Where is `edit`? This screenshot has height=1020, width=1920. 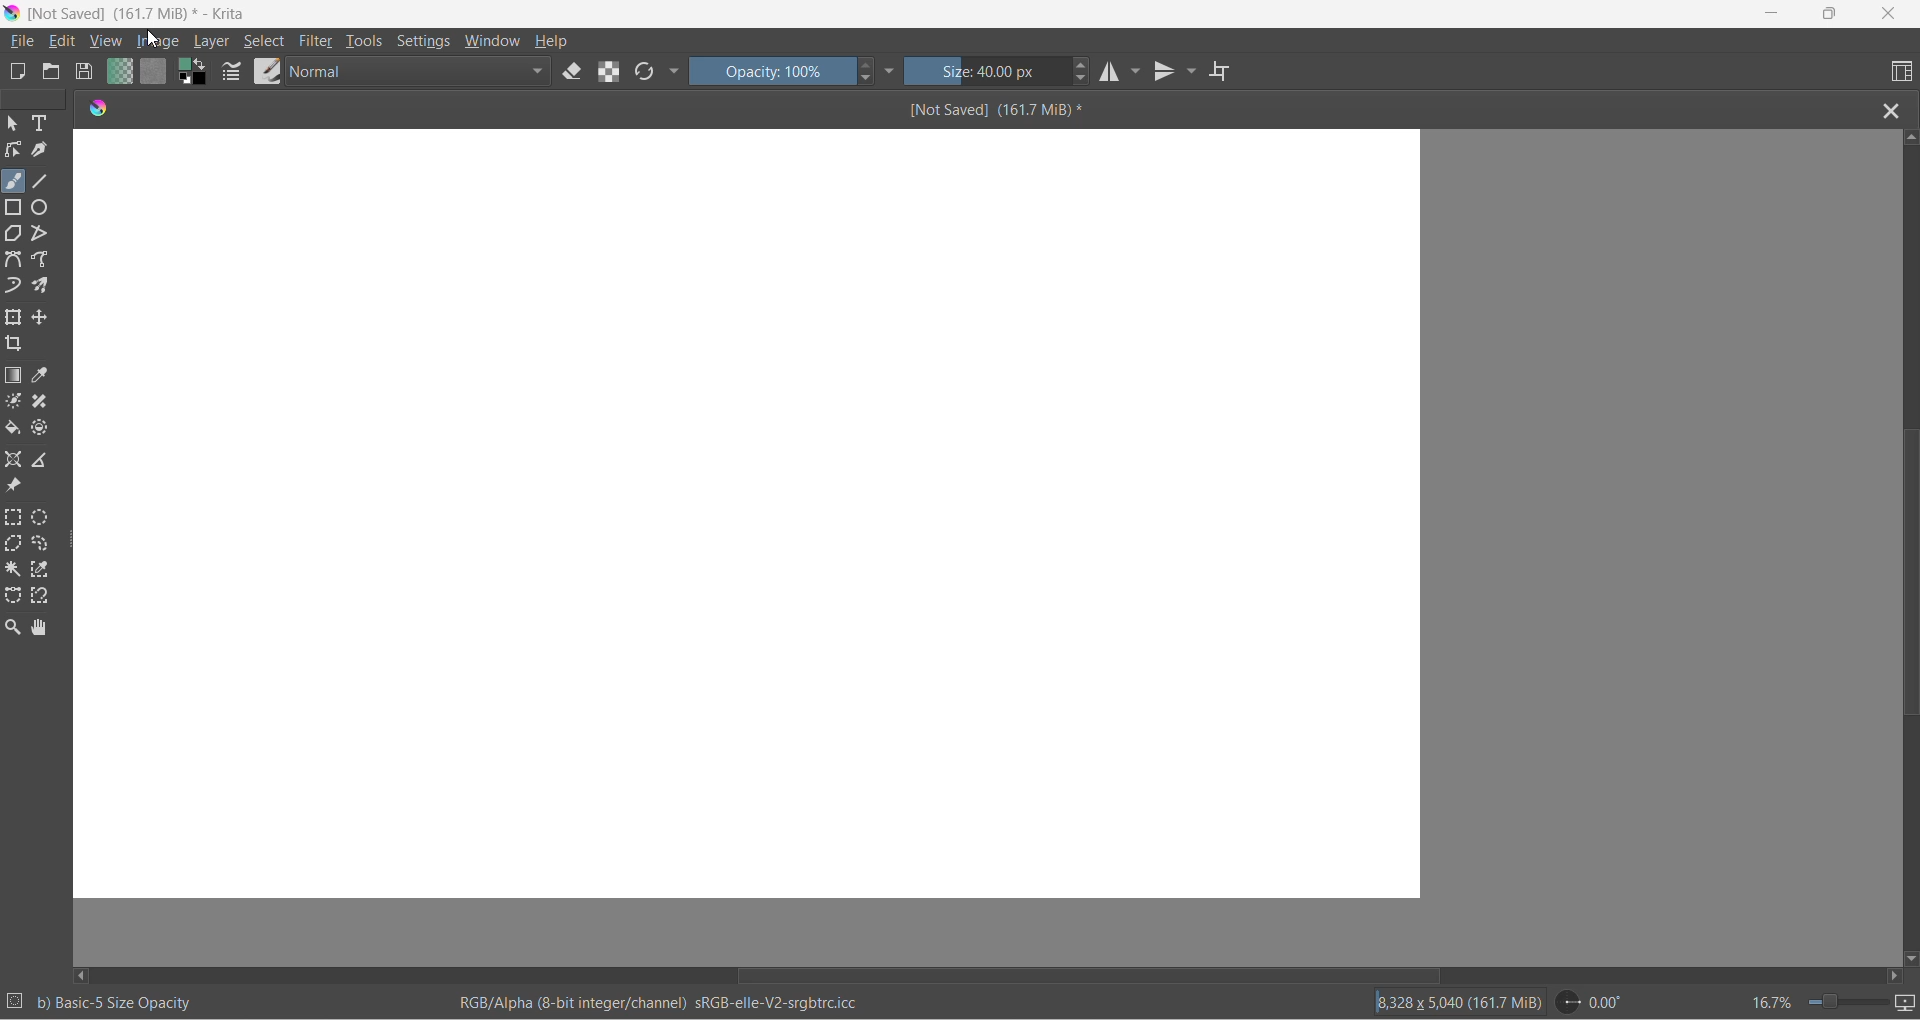
edit is located at coordinates (67, 42).